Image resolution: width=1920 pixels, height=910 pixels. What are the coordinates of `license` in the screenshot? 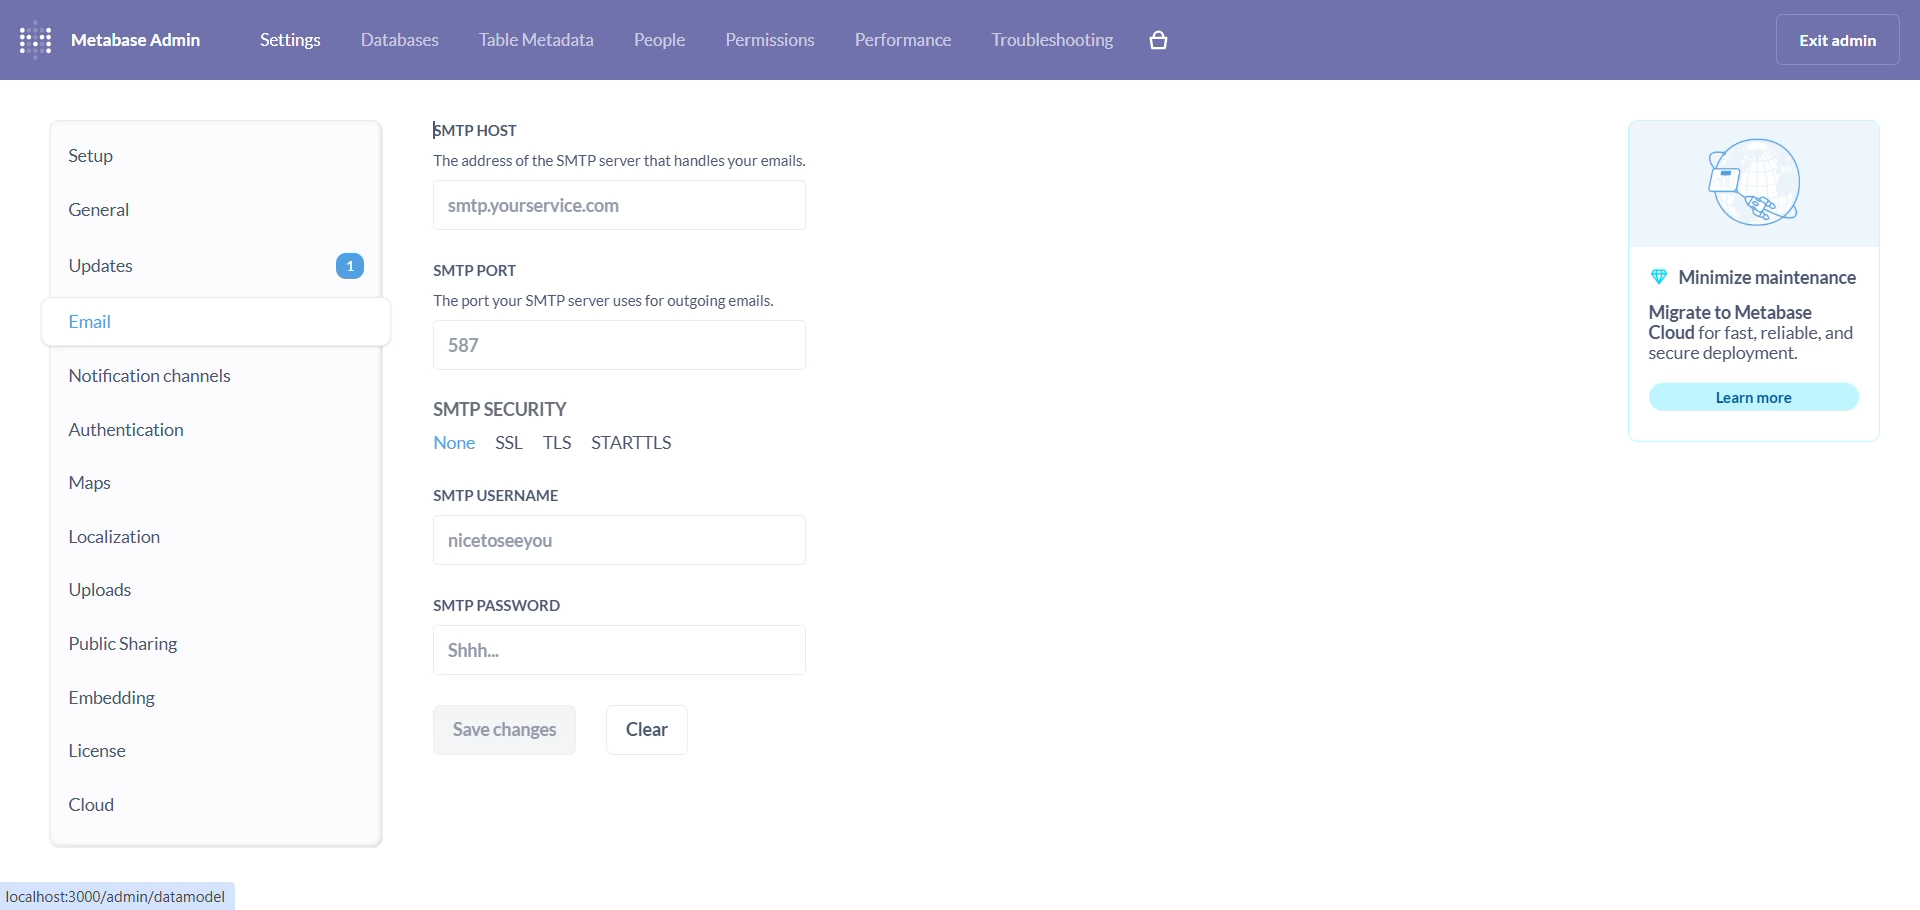 It's located at (189, 753).